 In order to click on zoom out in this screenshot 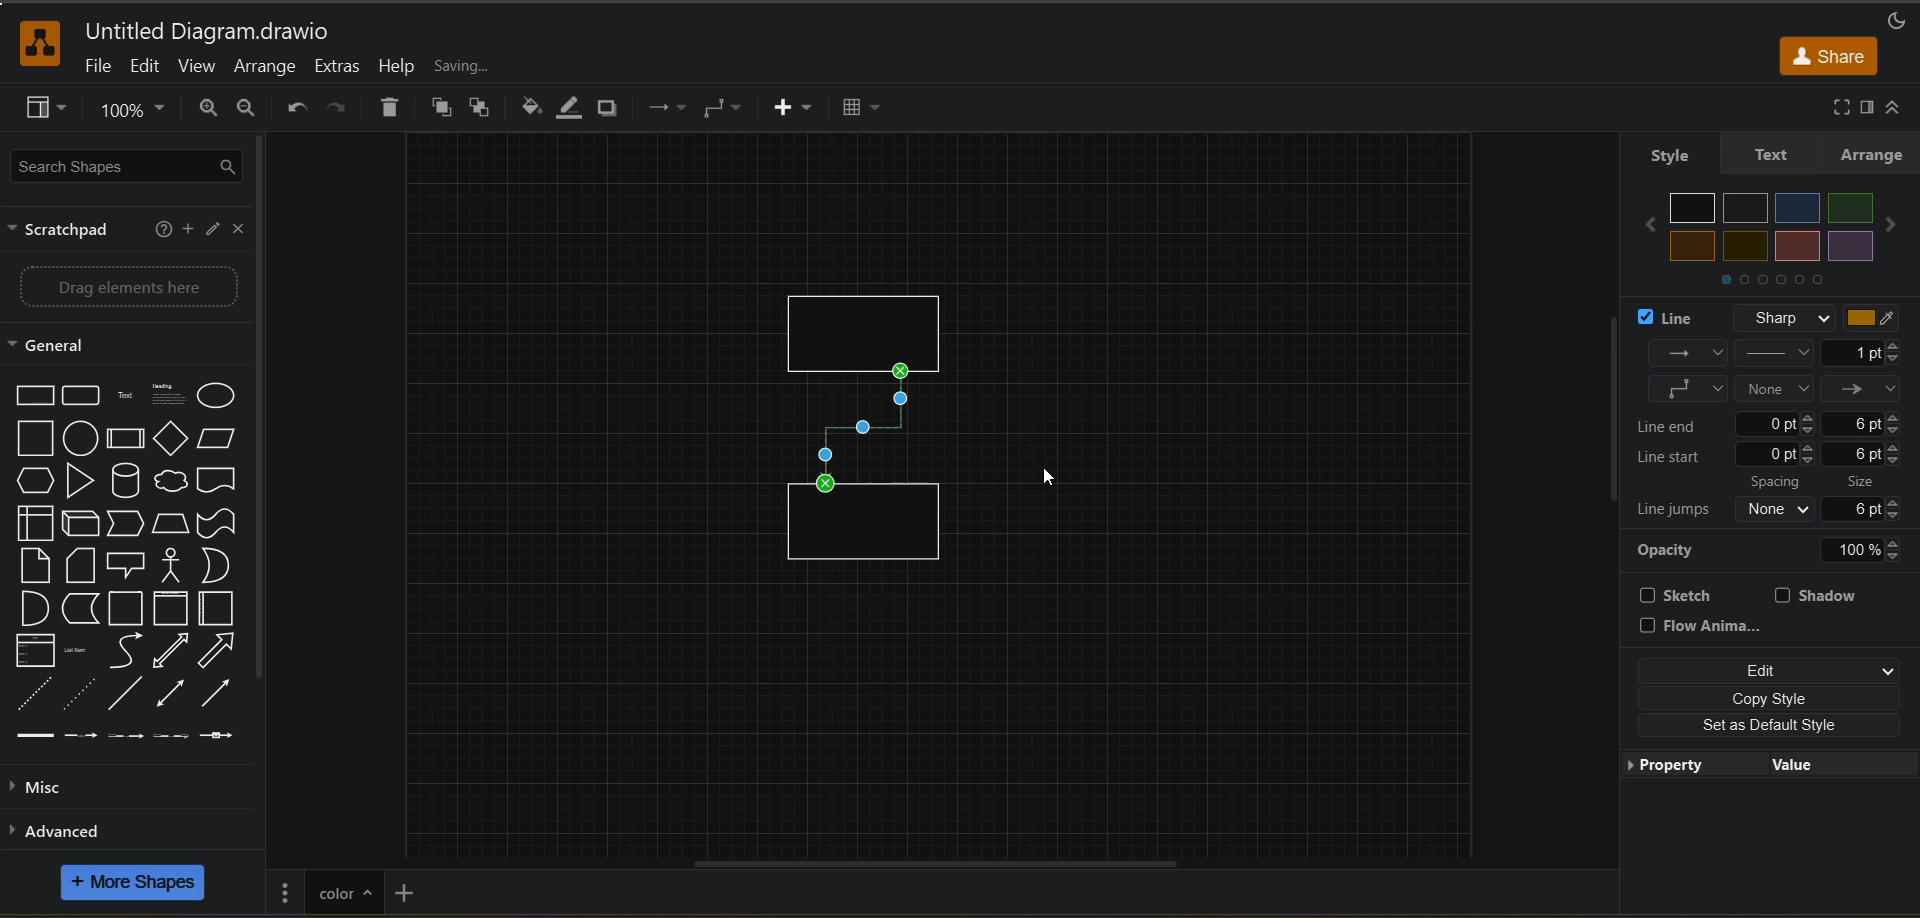, I will do `click(255, 110)`.